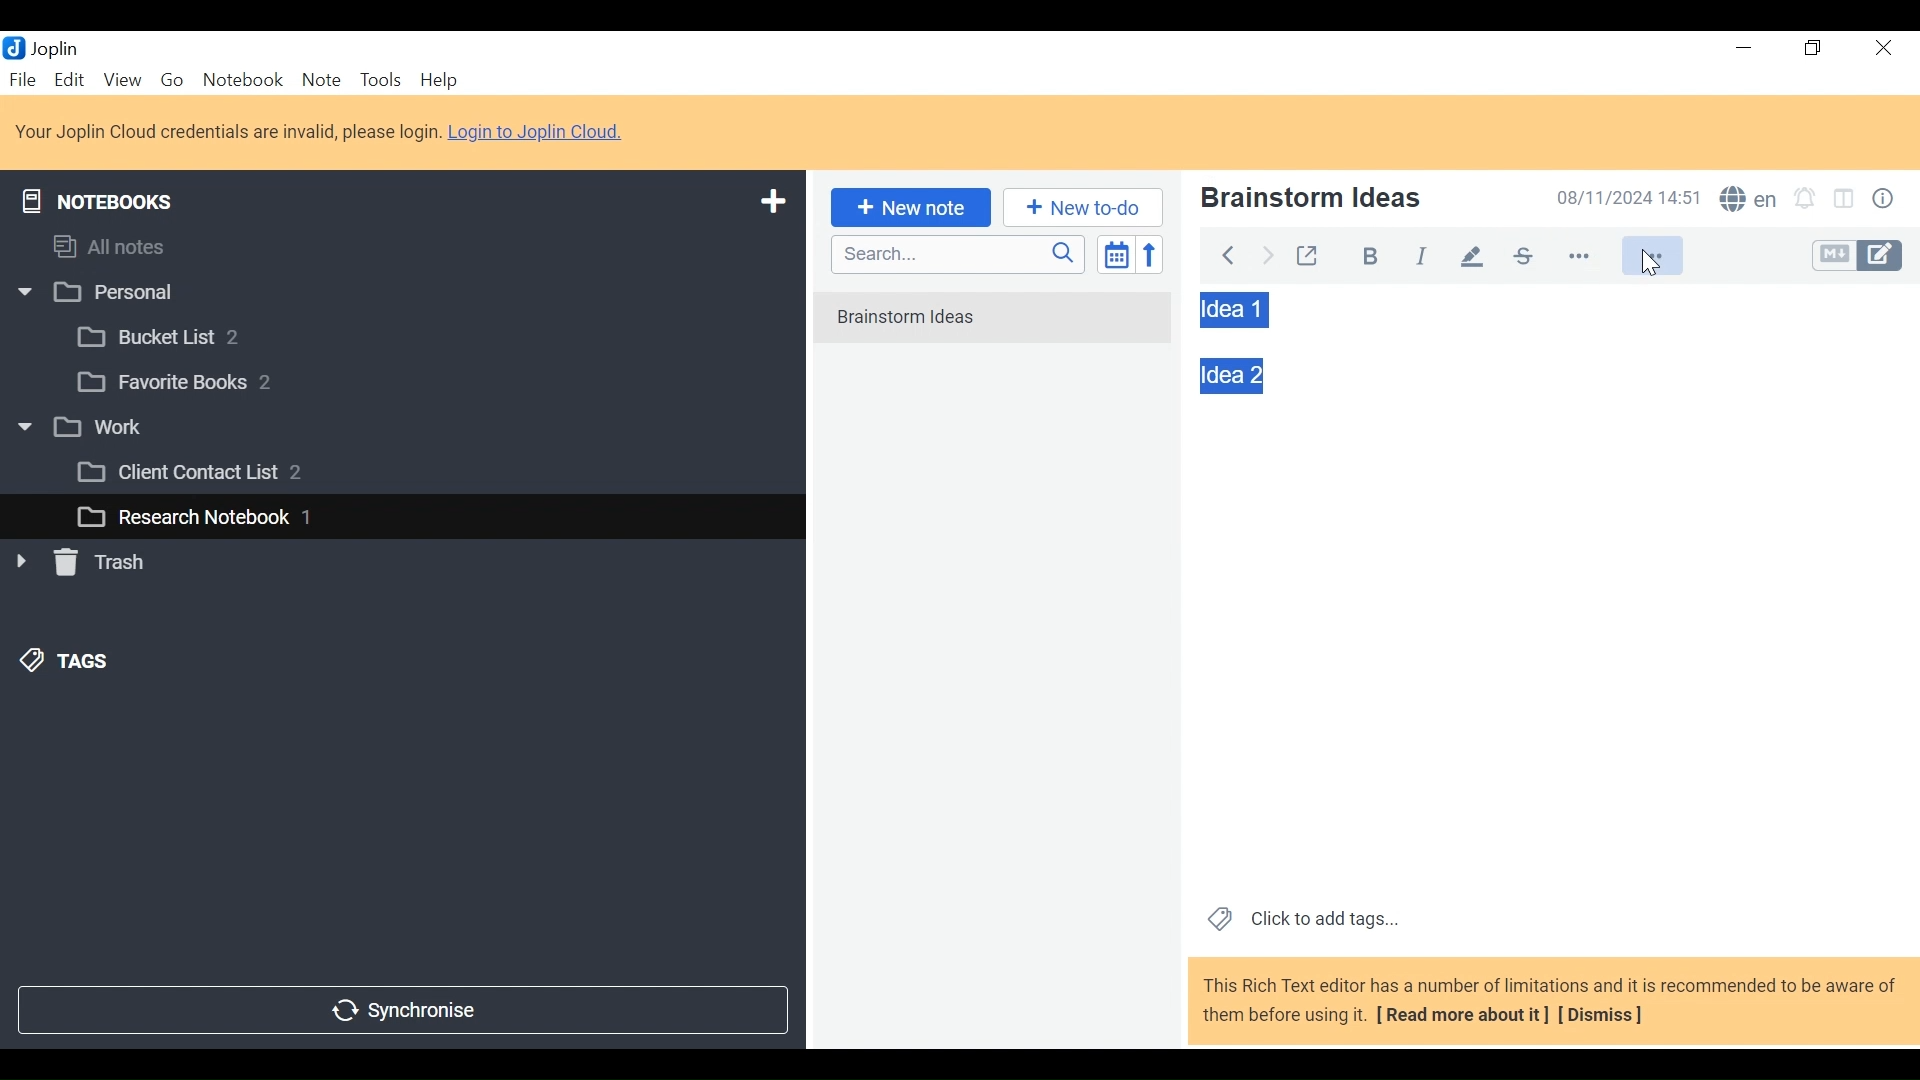  Describe the element at coordinates (1522, 255) in the screenshot. I see `strikethrough` at that location.